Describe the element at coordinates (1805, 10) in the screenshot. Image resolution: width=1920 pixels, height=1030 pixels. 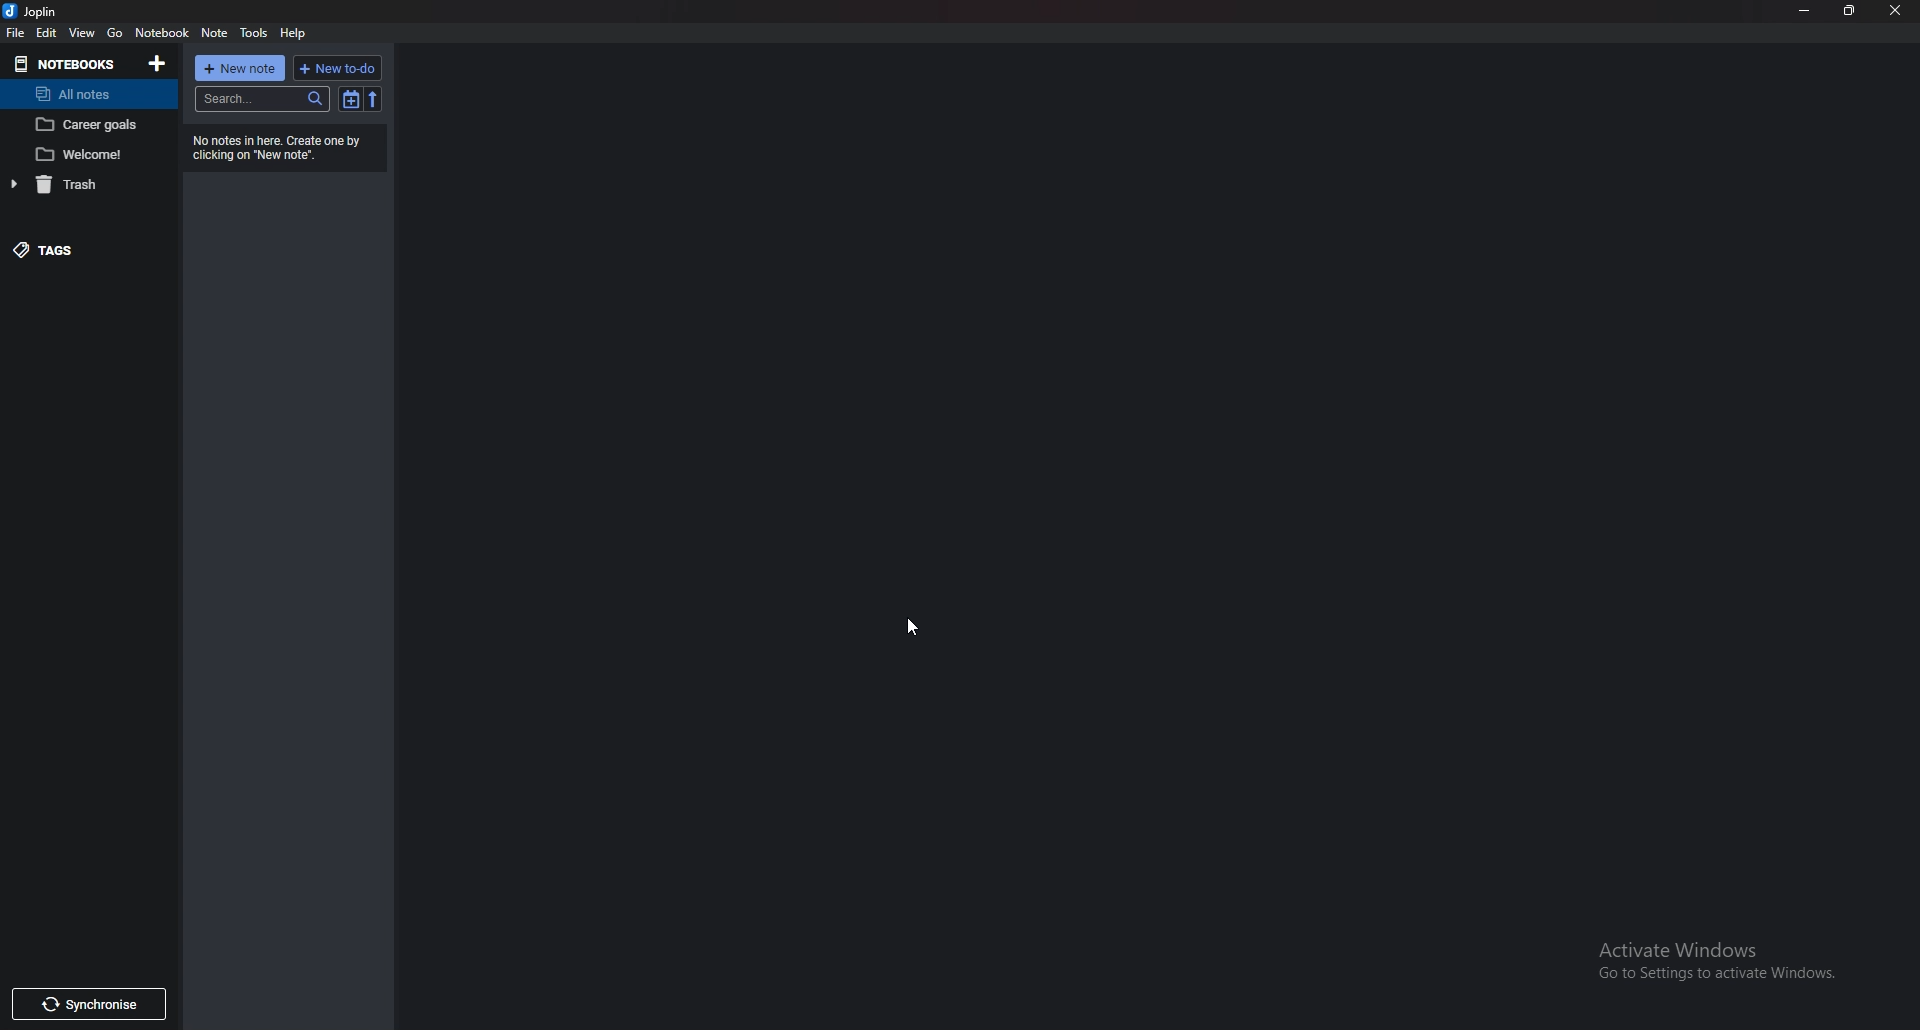
I see `minimize` at that location.